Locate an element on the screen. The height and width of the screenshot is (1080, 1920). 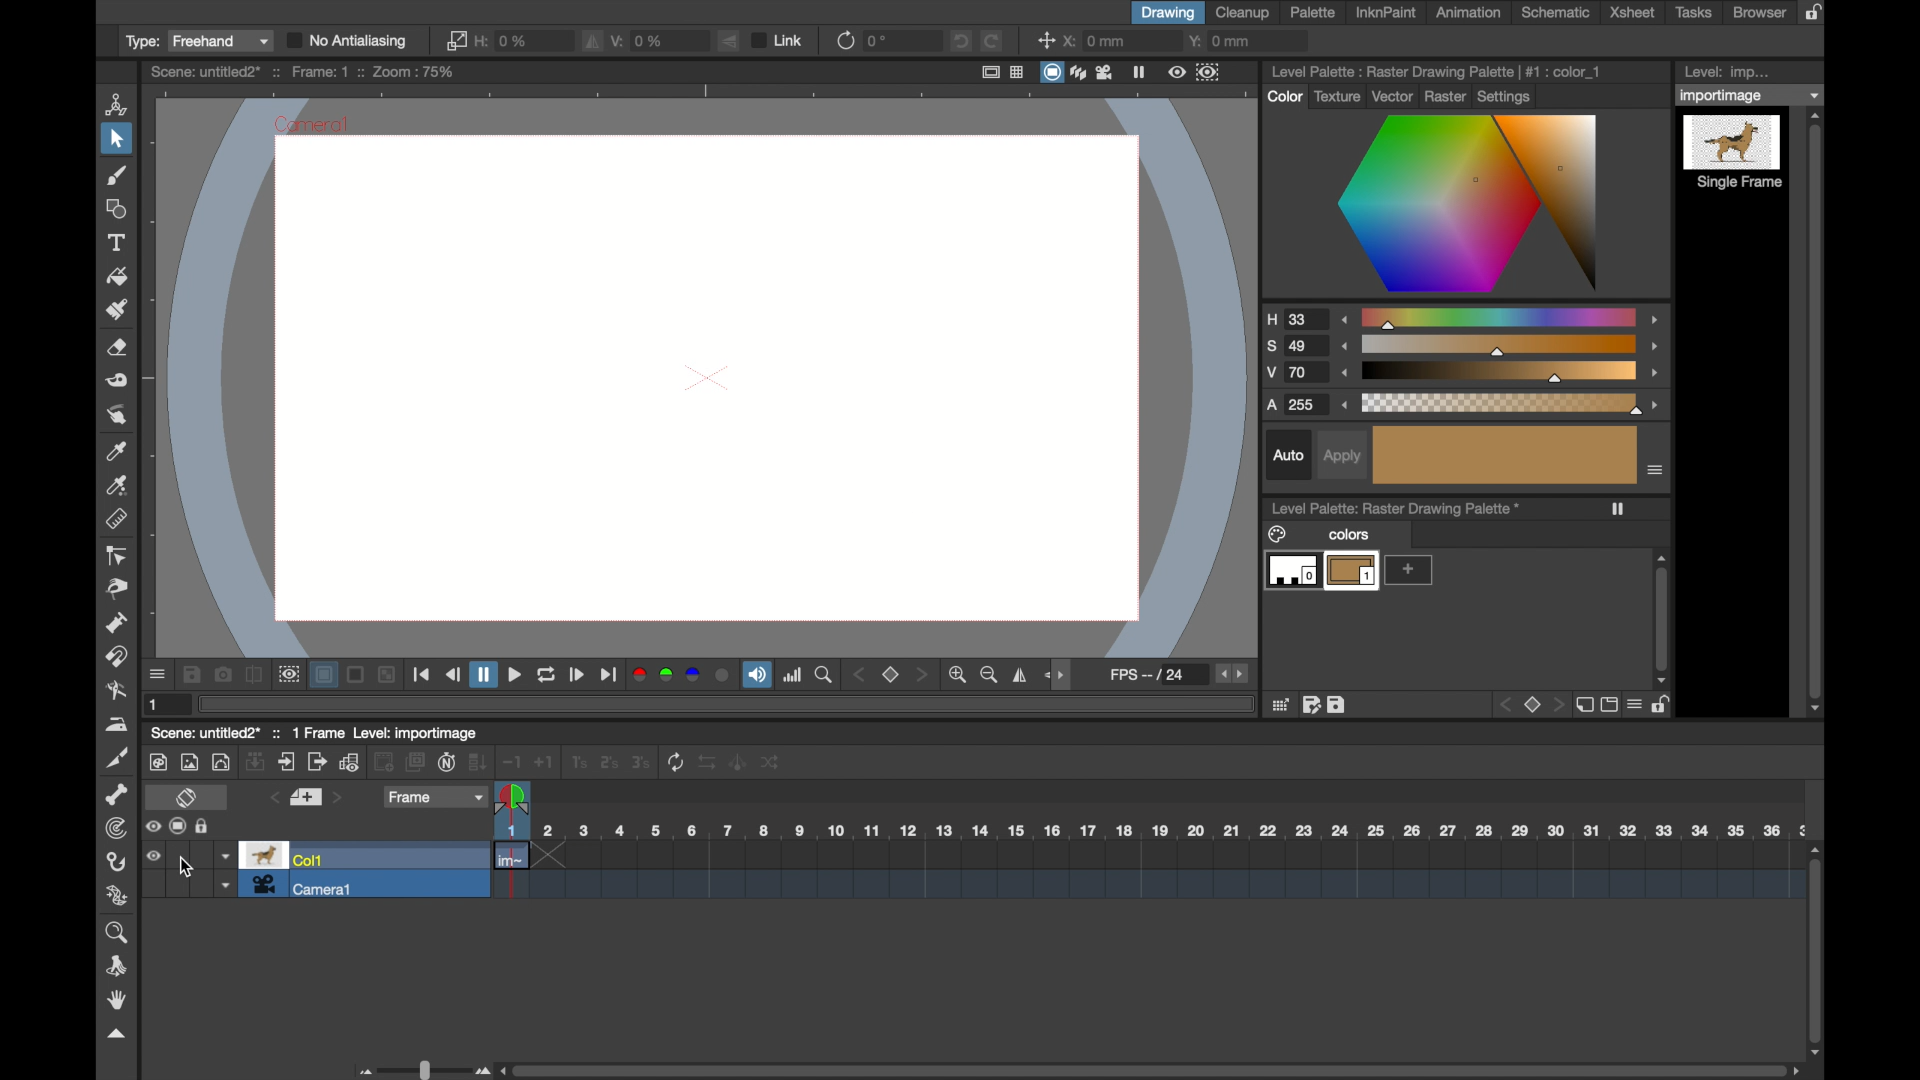
H is located at coordinates (506, 40).